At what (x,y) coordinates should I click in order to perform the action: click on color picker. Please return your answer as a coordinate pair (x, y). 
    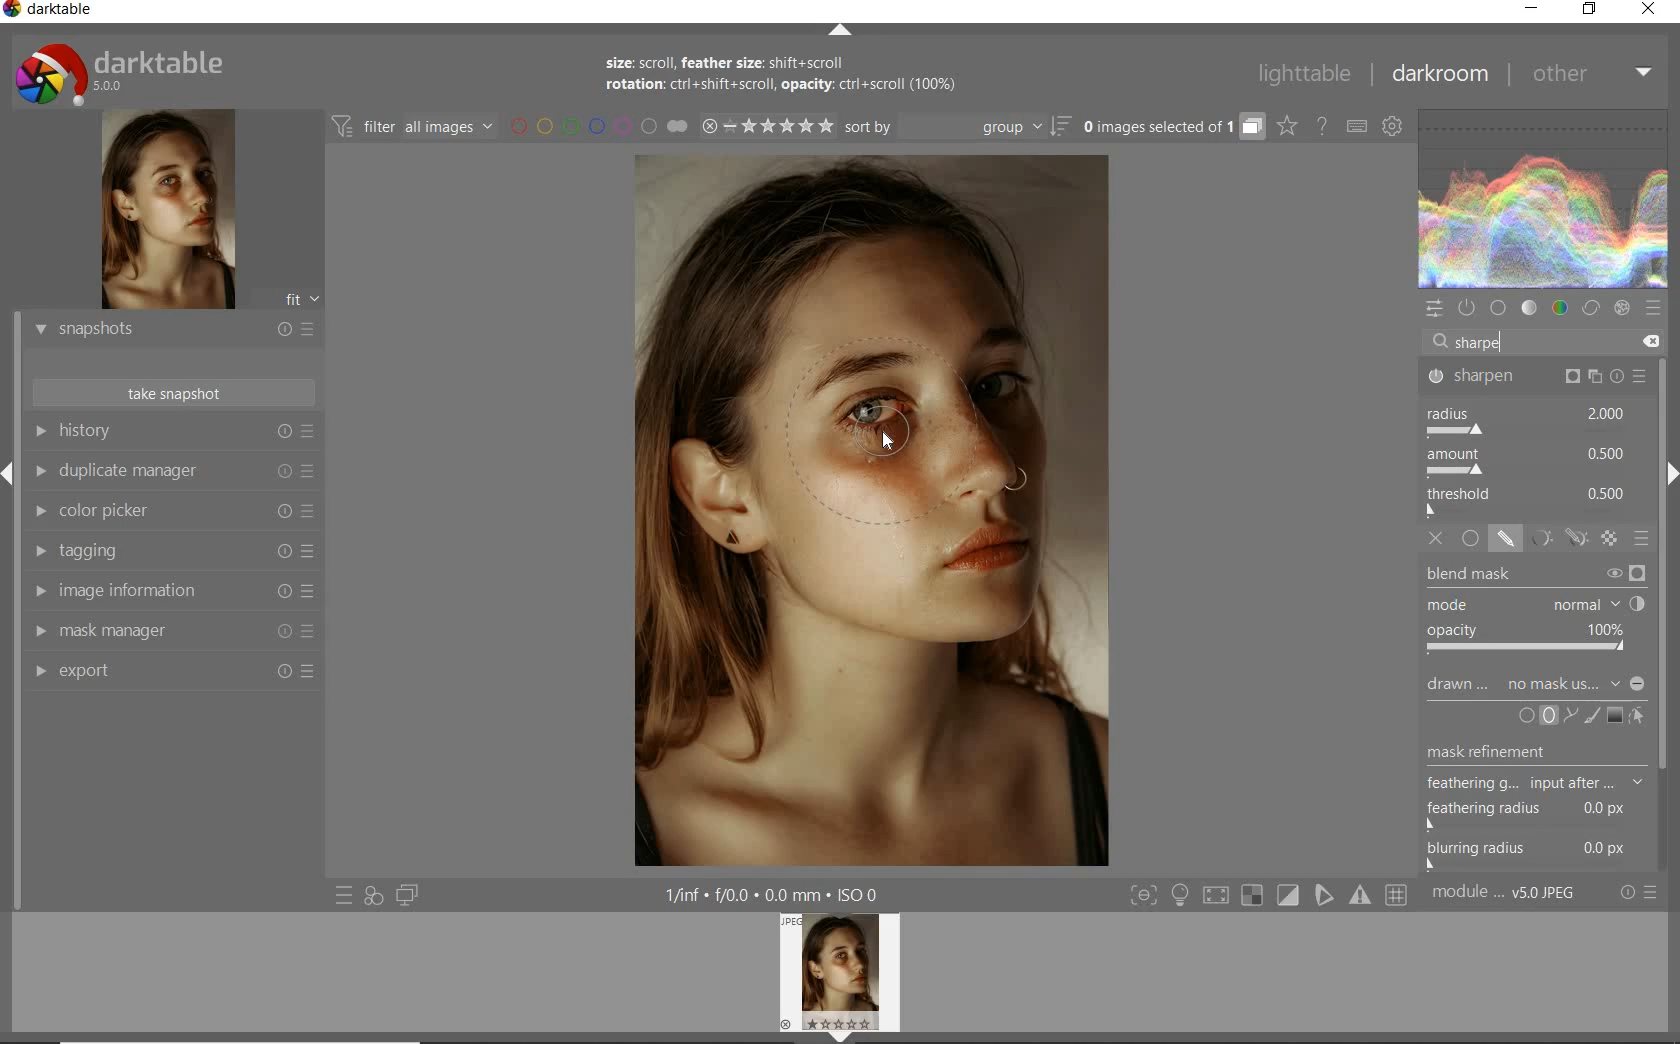
    Looking at the image, I should click on (173, 513).